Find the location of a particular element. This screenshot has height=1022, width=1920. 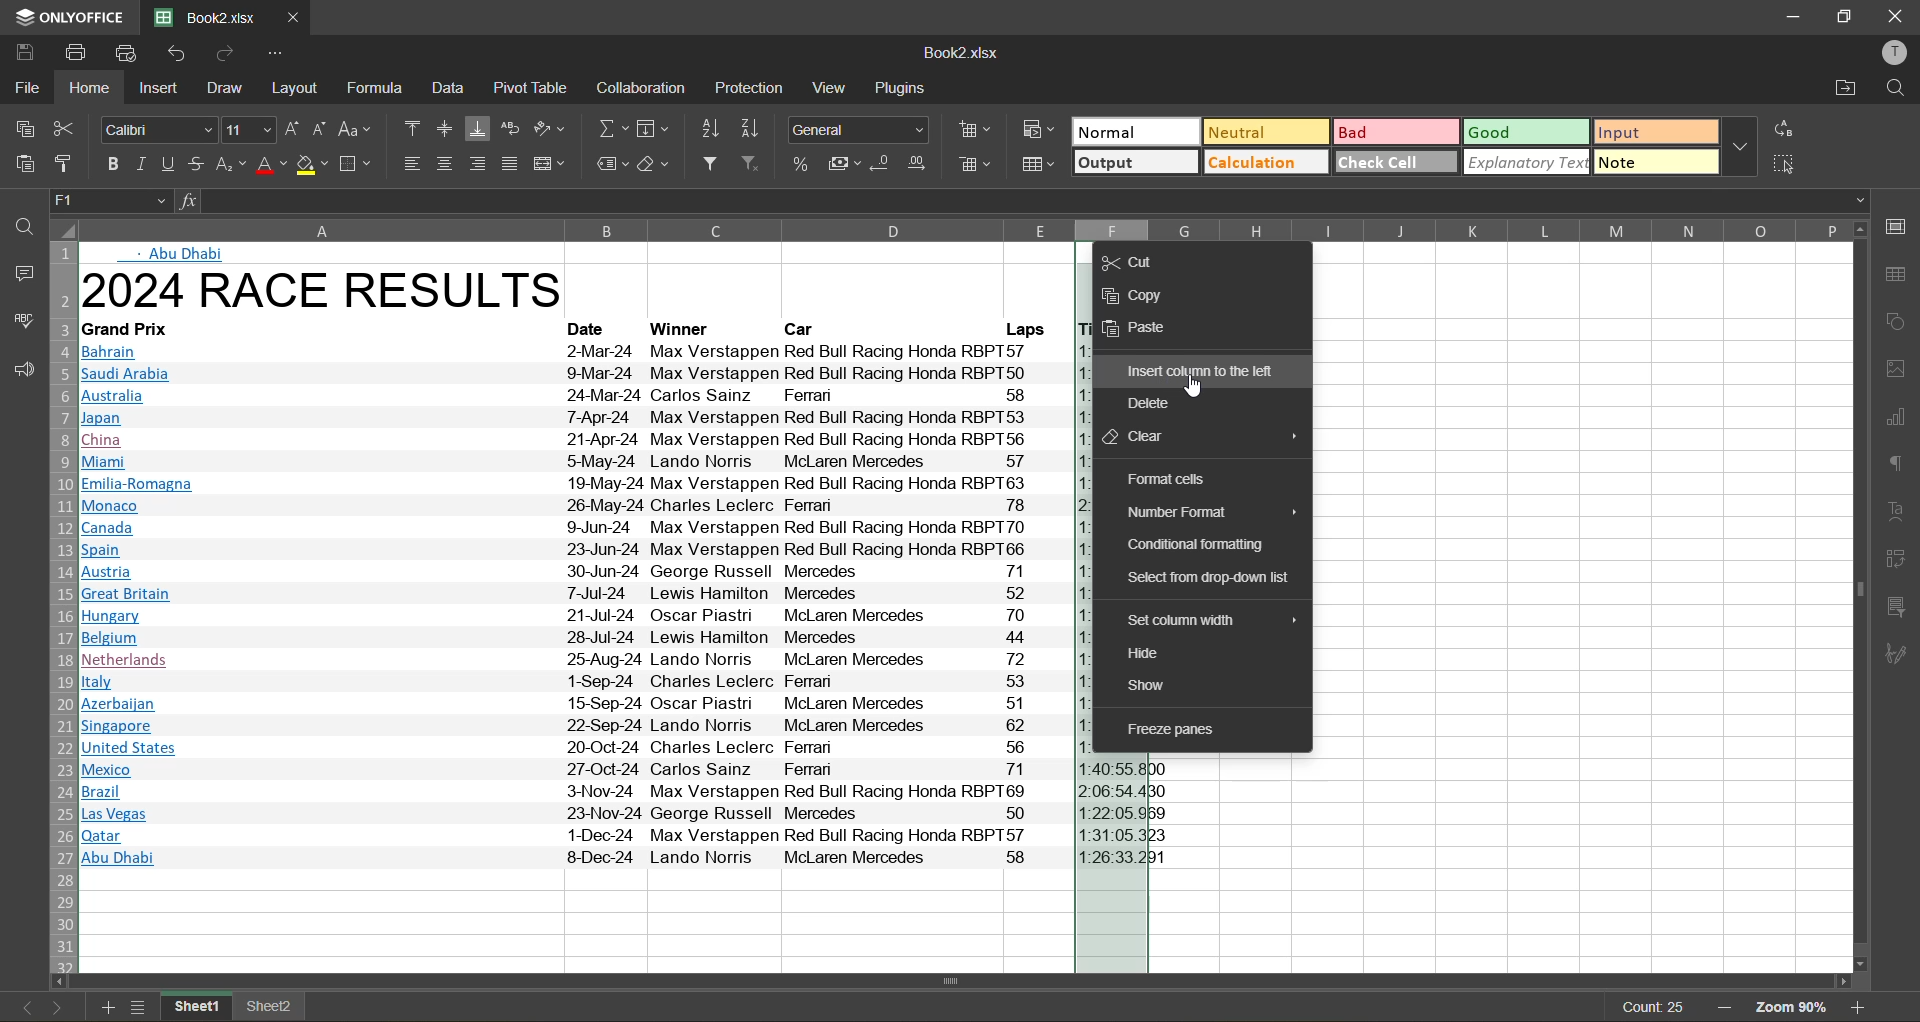

calculation is located at coordinates (1264, 162).